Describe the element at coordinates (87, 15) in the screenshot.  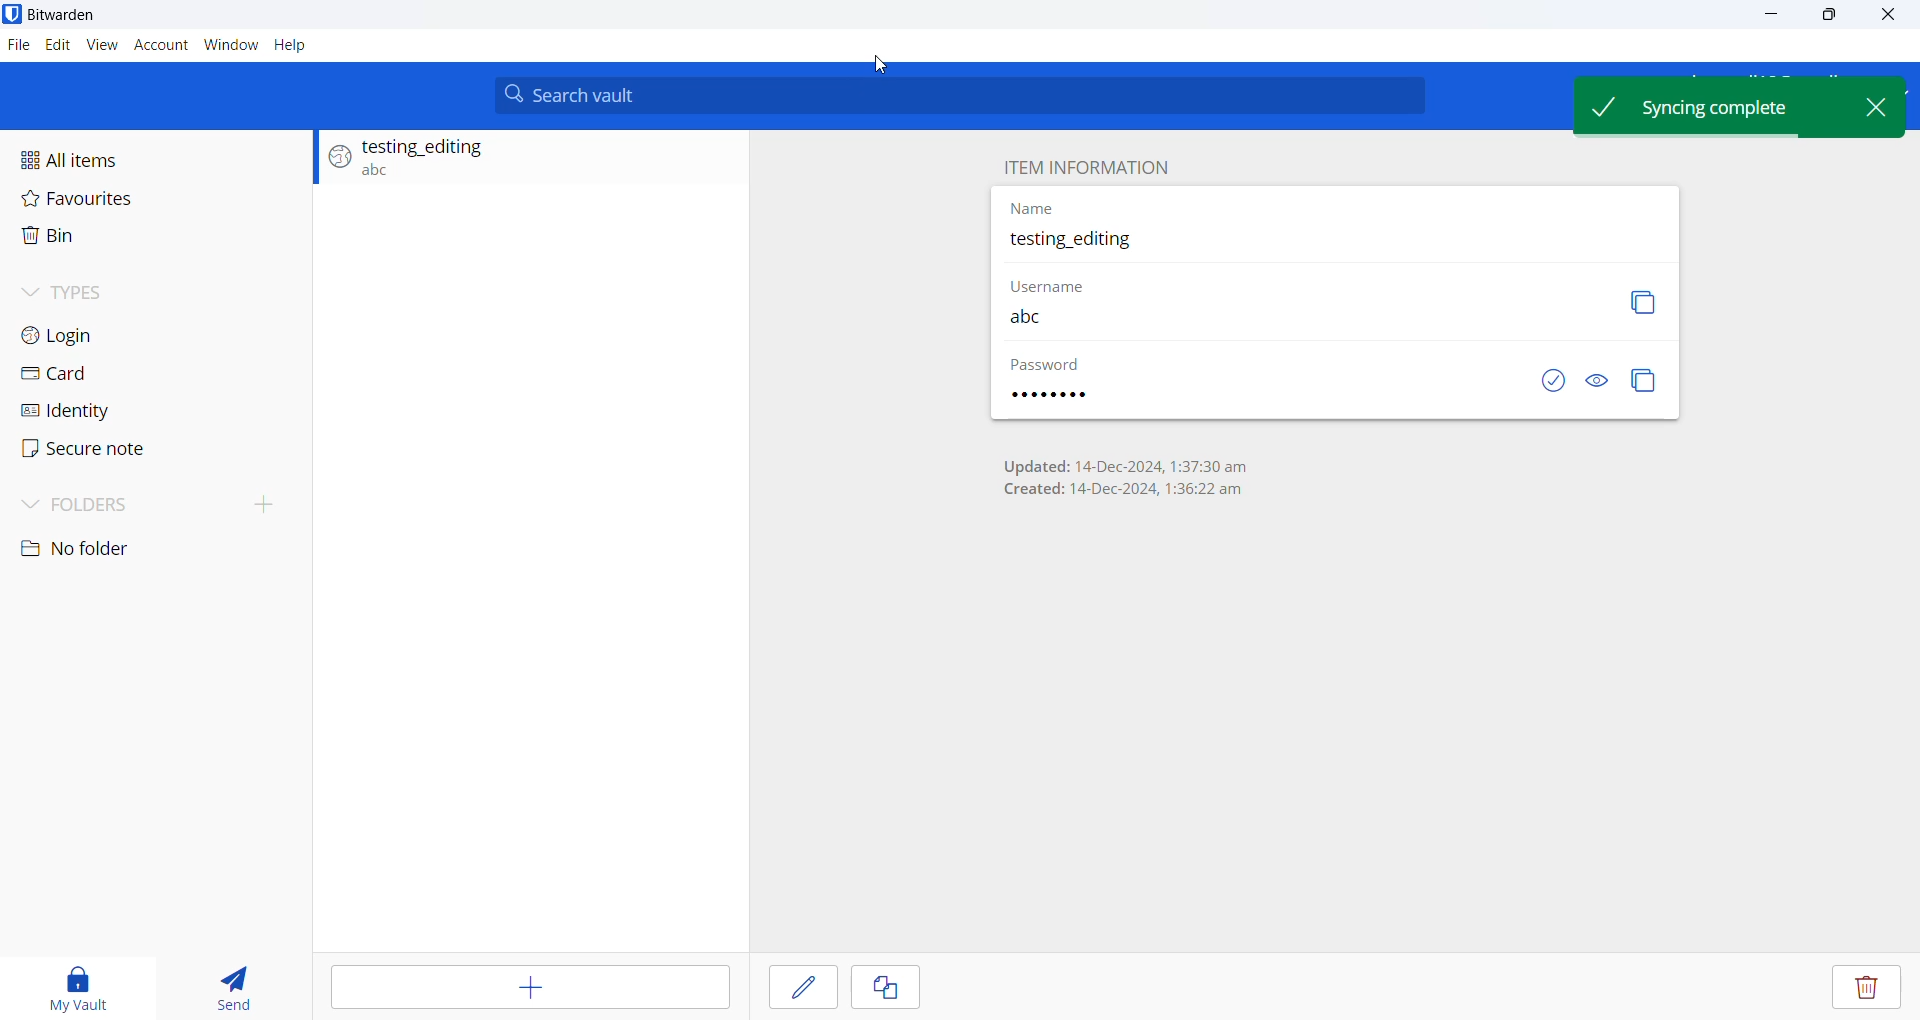
I see `Application name ` at that location.